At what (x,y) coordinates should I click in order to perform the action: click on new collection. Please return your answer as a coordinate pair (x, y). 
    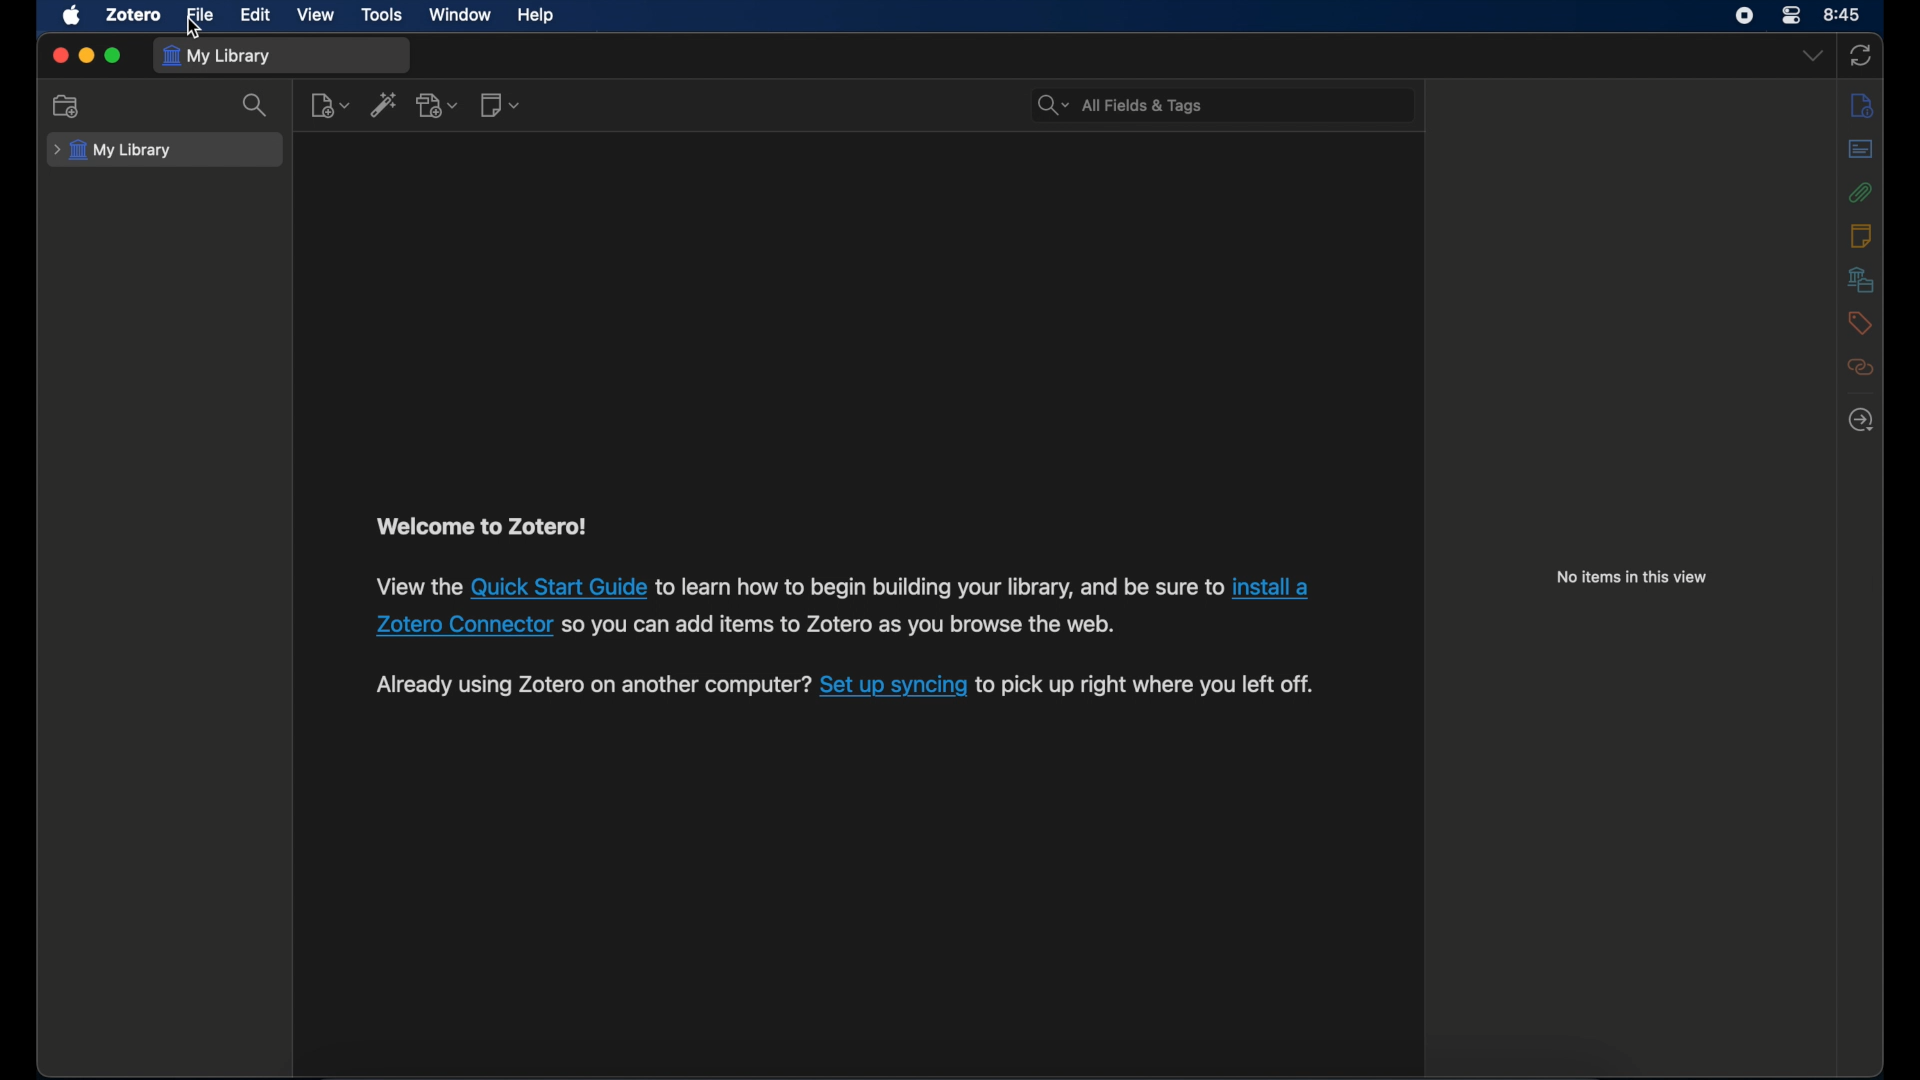
    Looking at the image, I should click on (67, 105).